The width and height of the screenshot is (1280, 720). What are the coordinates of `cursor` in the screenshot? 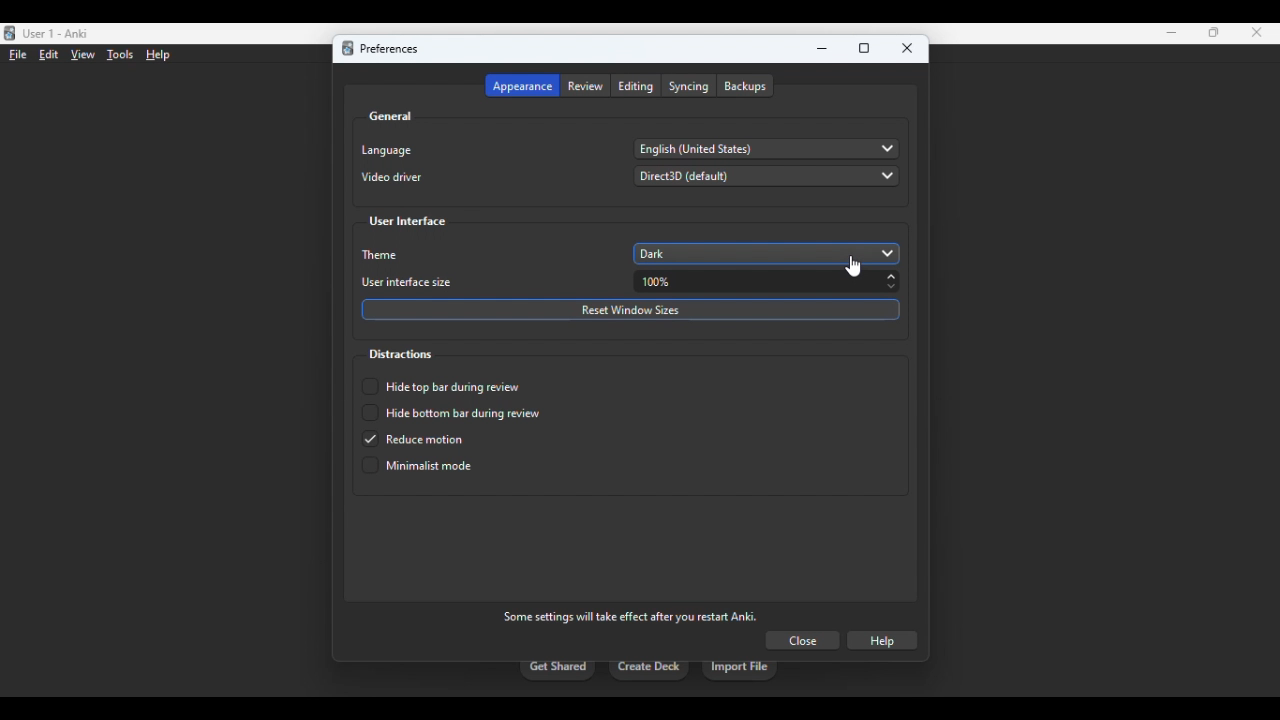 It's located at (854, 267).